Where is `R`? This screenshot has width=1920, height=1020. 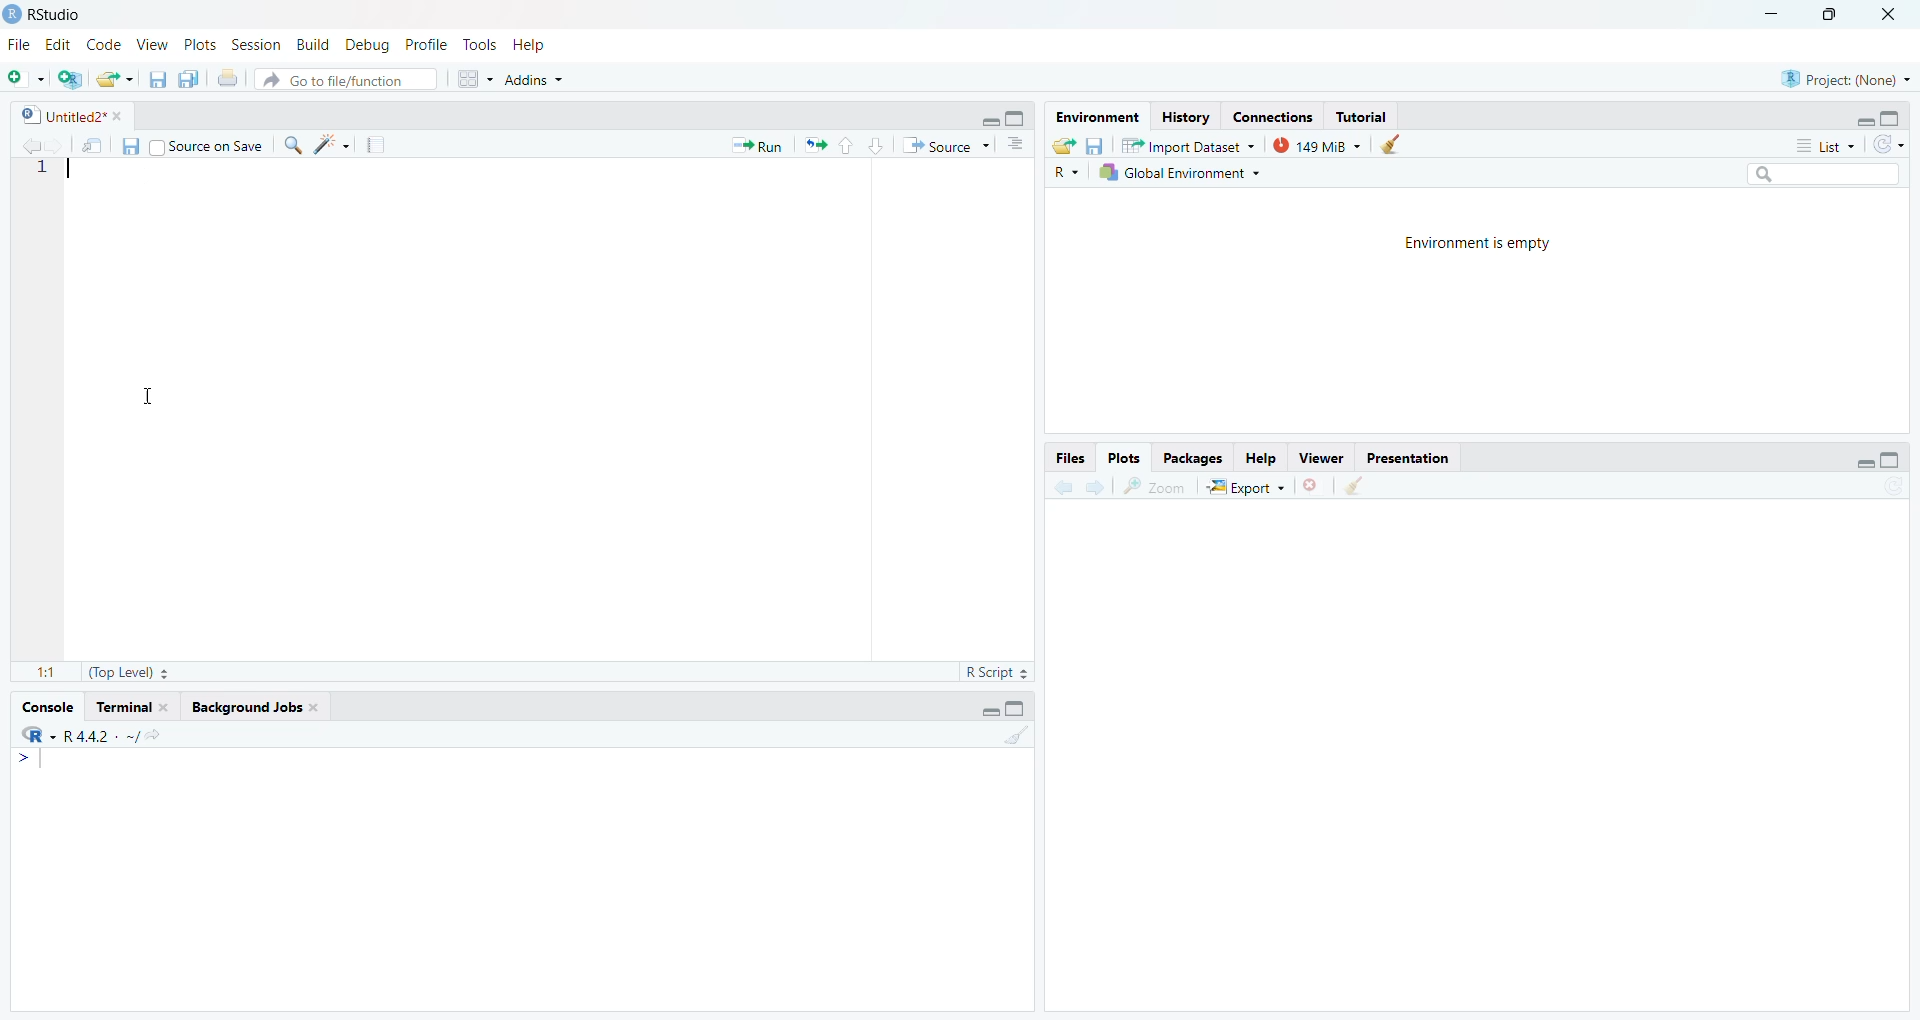
R is located at coordinates (1069, 172).